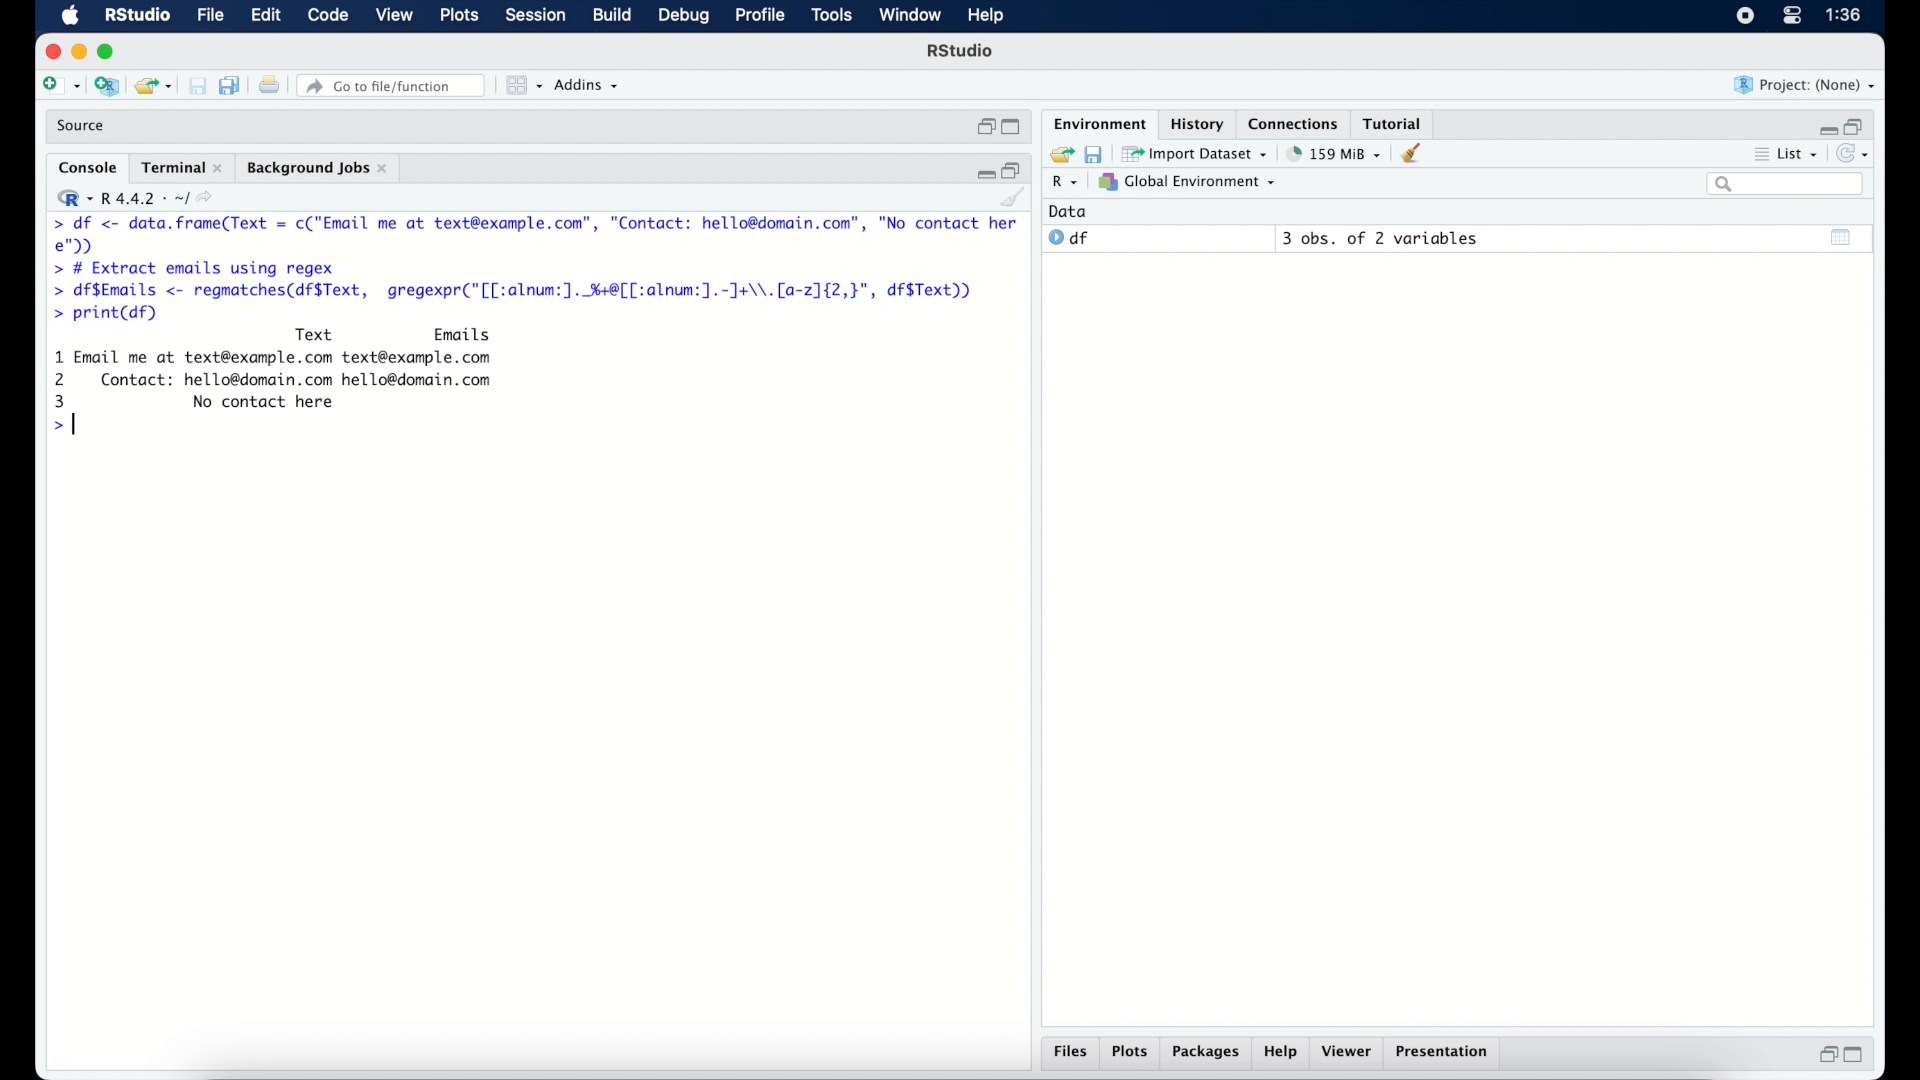 The height and width of the screenshot is (1080, 1920). What do you see at coordinates (1130, 1051) in the screenshot?
I see `plots` at bounding box center [1130, 1051].